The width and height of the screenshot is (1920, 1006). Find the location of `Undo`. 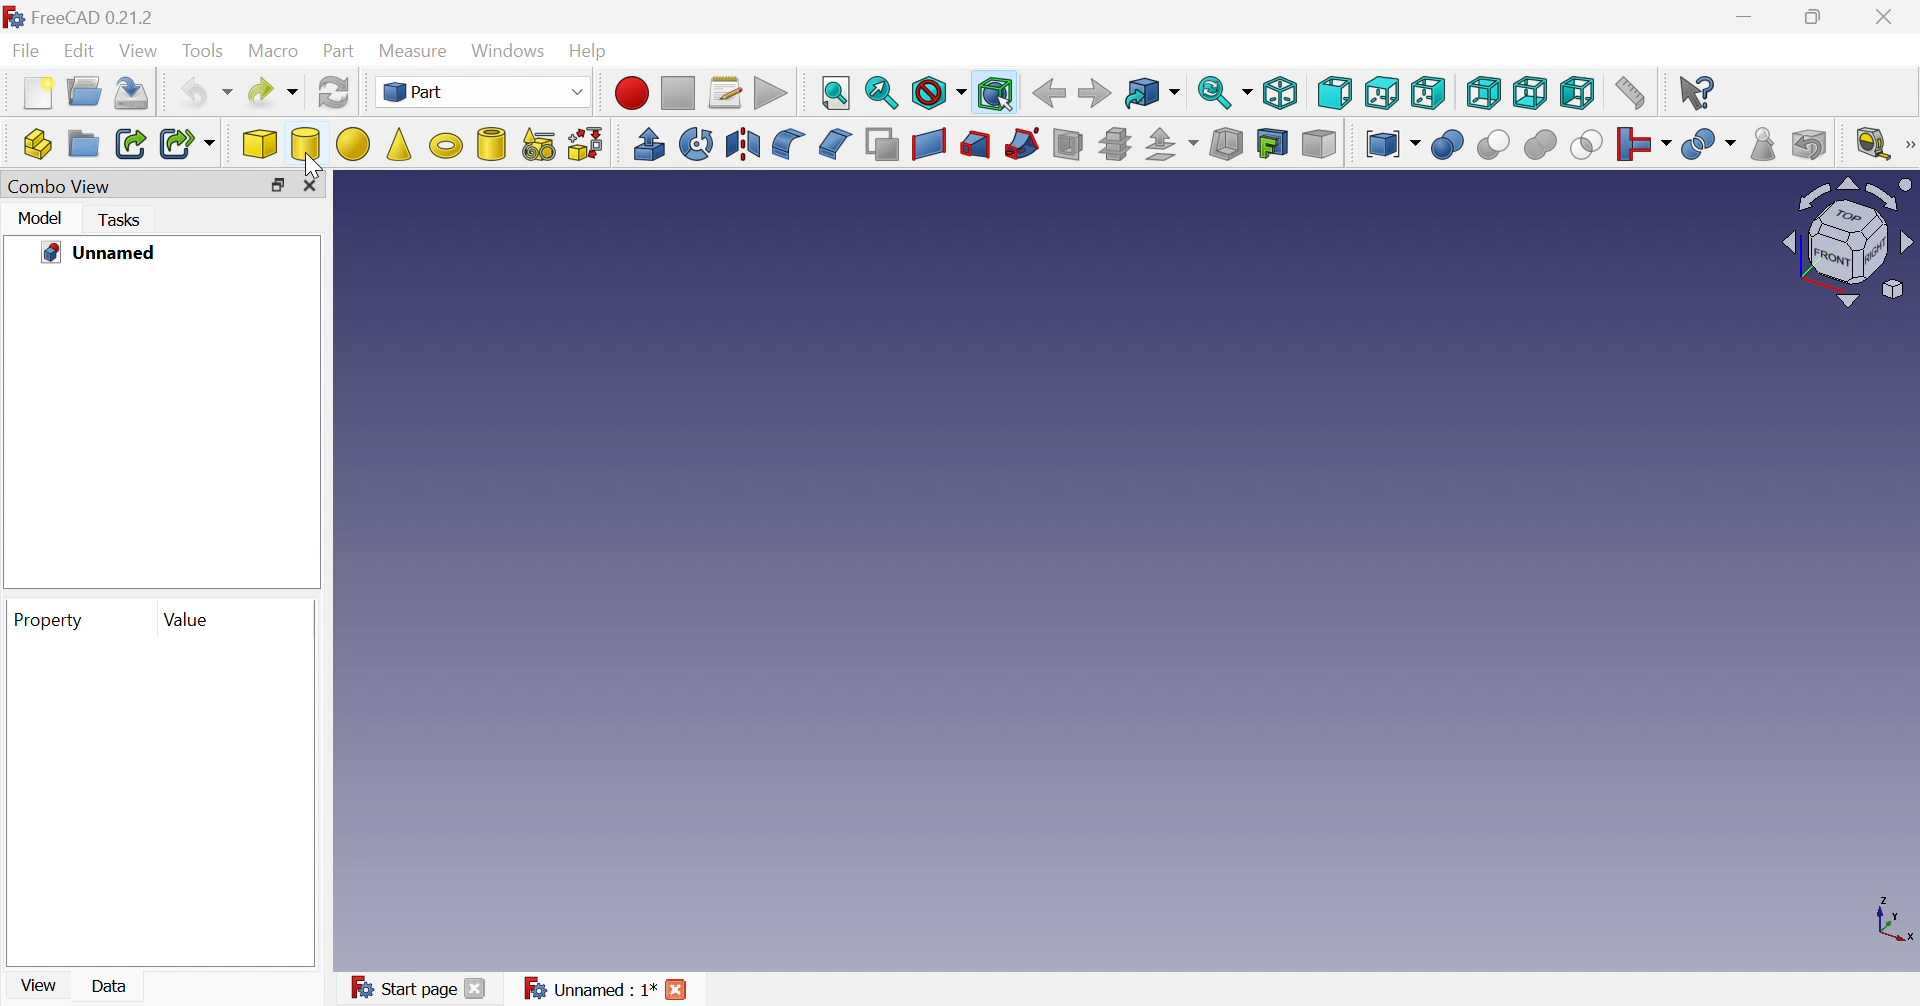

Undo is located at coordinates (204, 96).